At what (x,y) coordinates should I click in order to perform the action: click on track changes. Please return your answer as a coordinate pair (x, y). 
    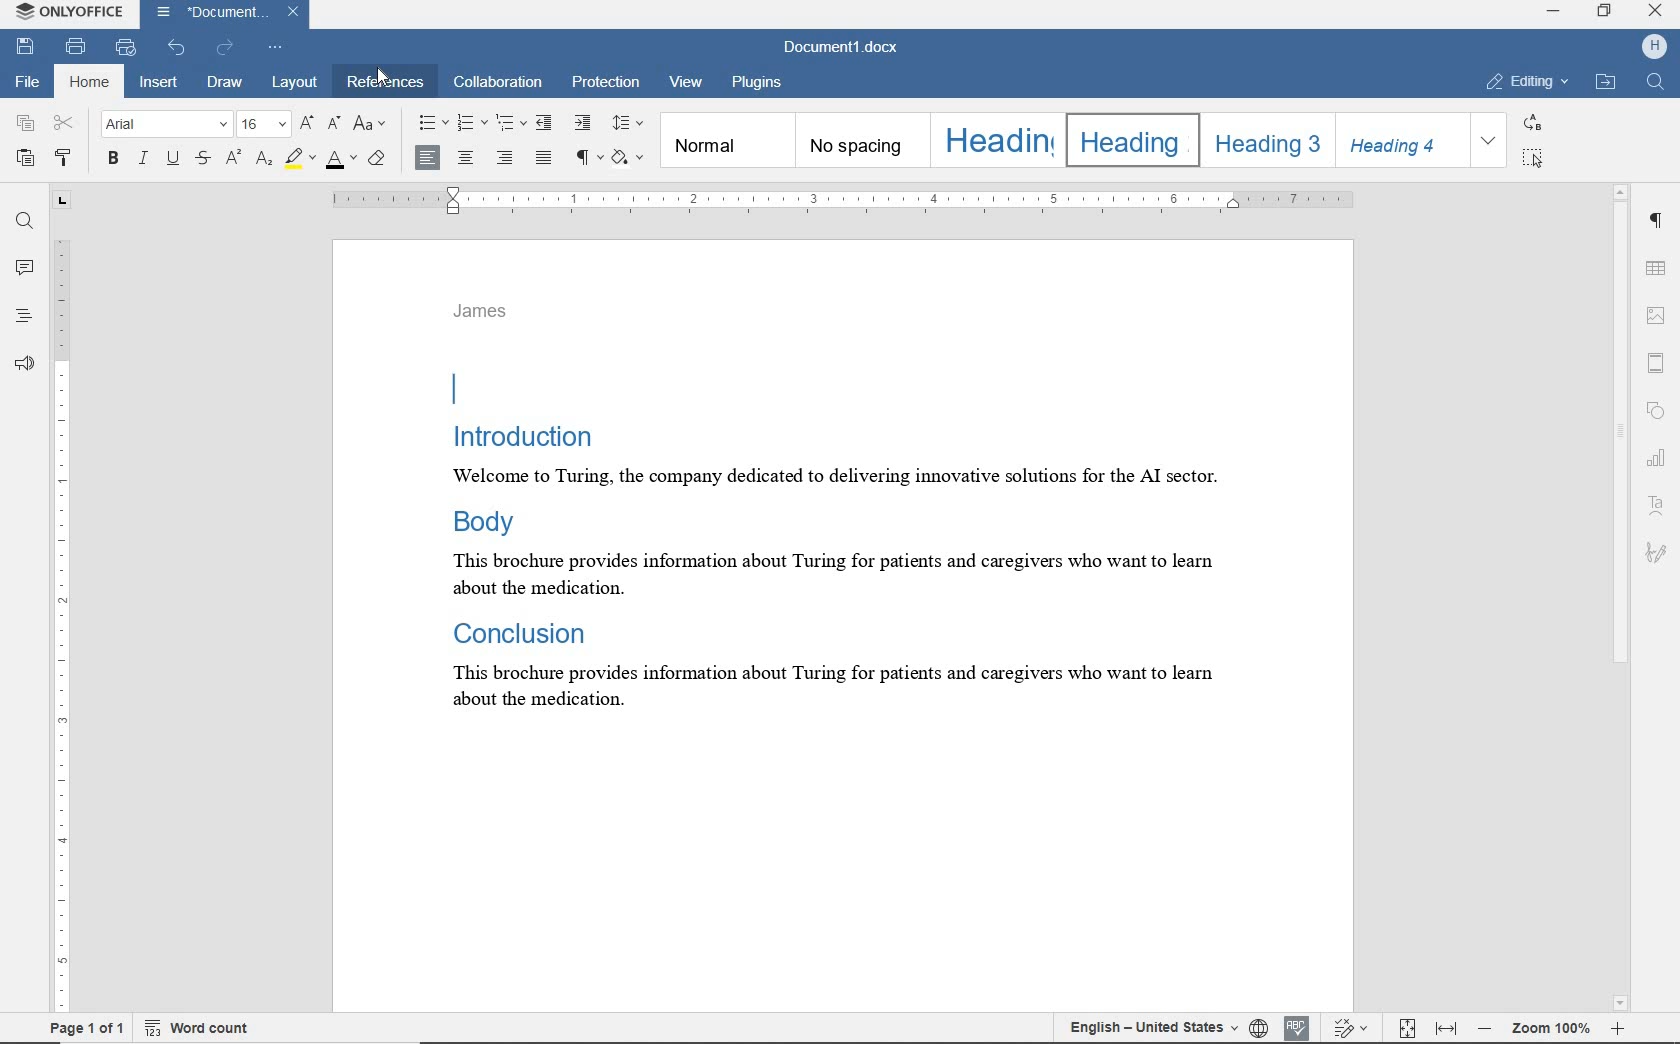
    Looking at the image, I should click on (1352, 1028).